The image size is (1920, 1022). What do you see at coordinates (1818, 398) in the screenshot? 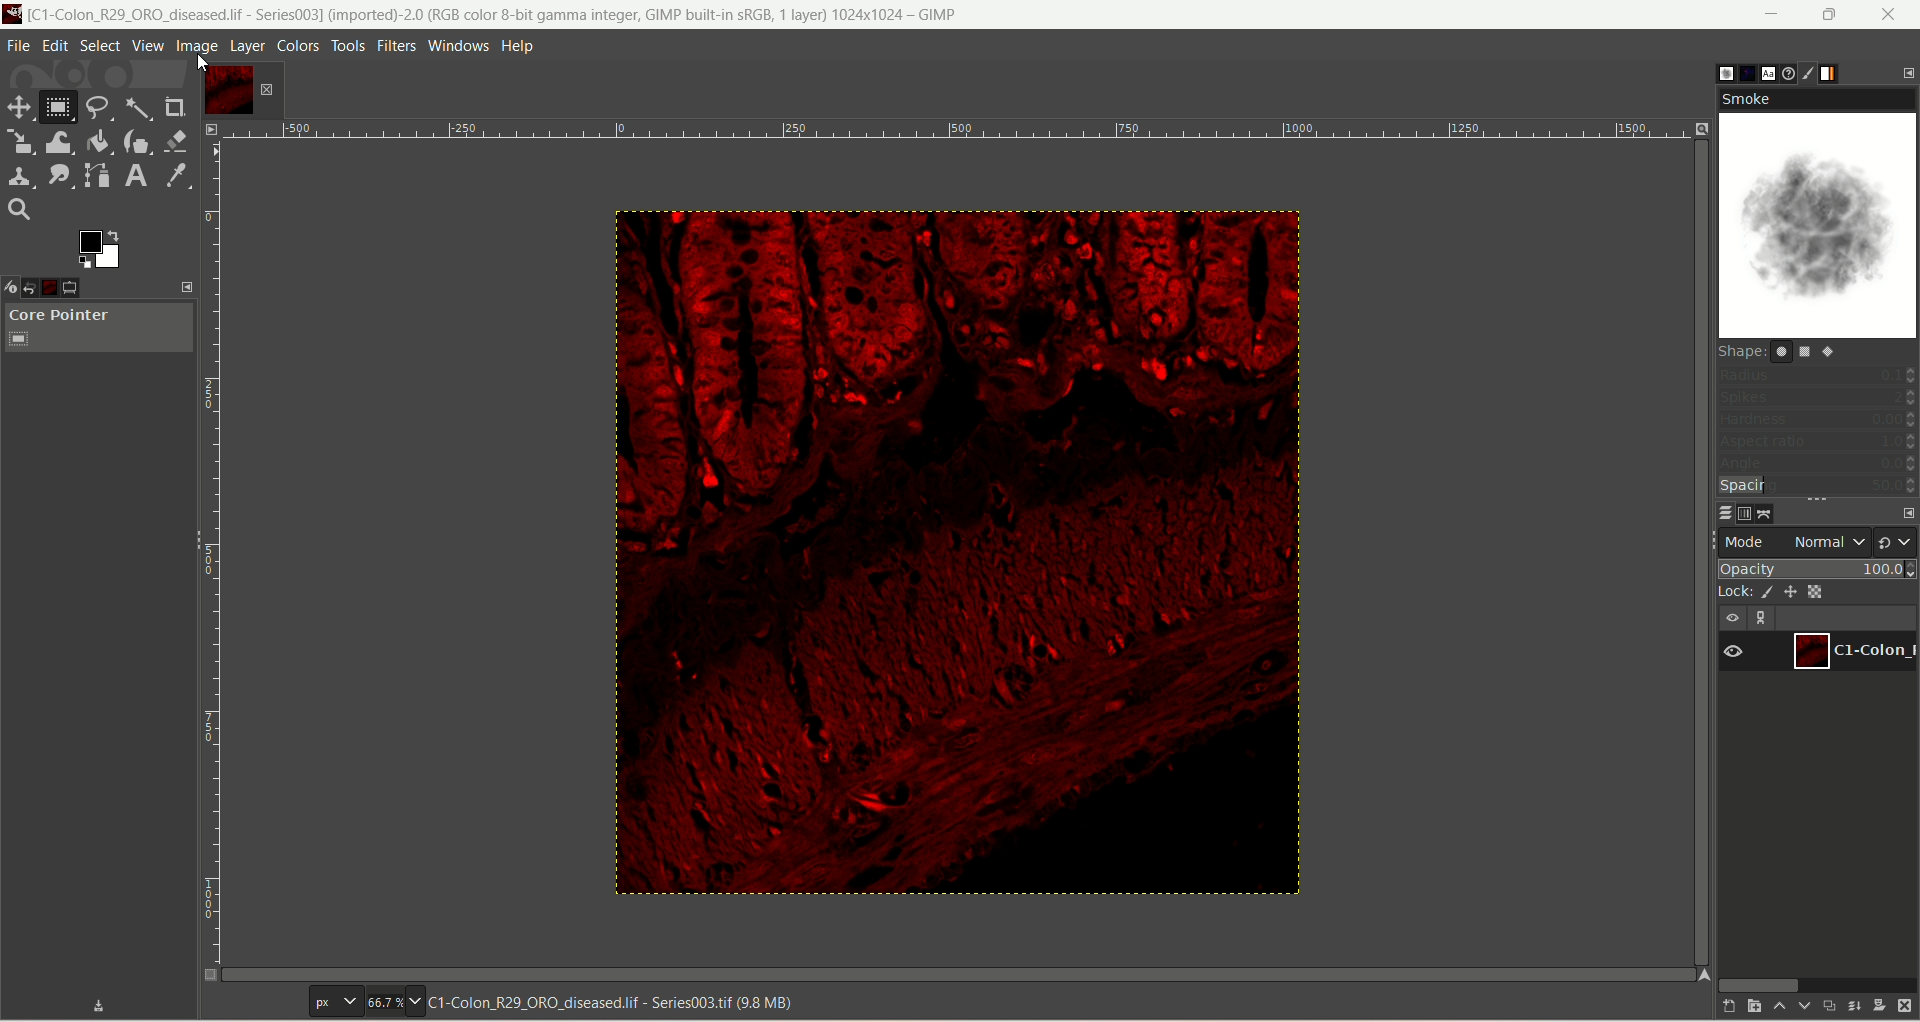
I see `spikes` at bounding box center [1818, 398].